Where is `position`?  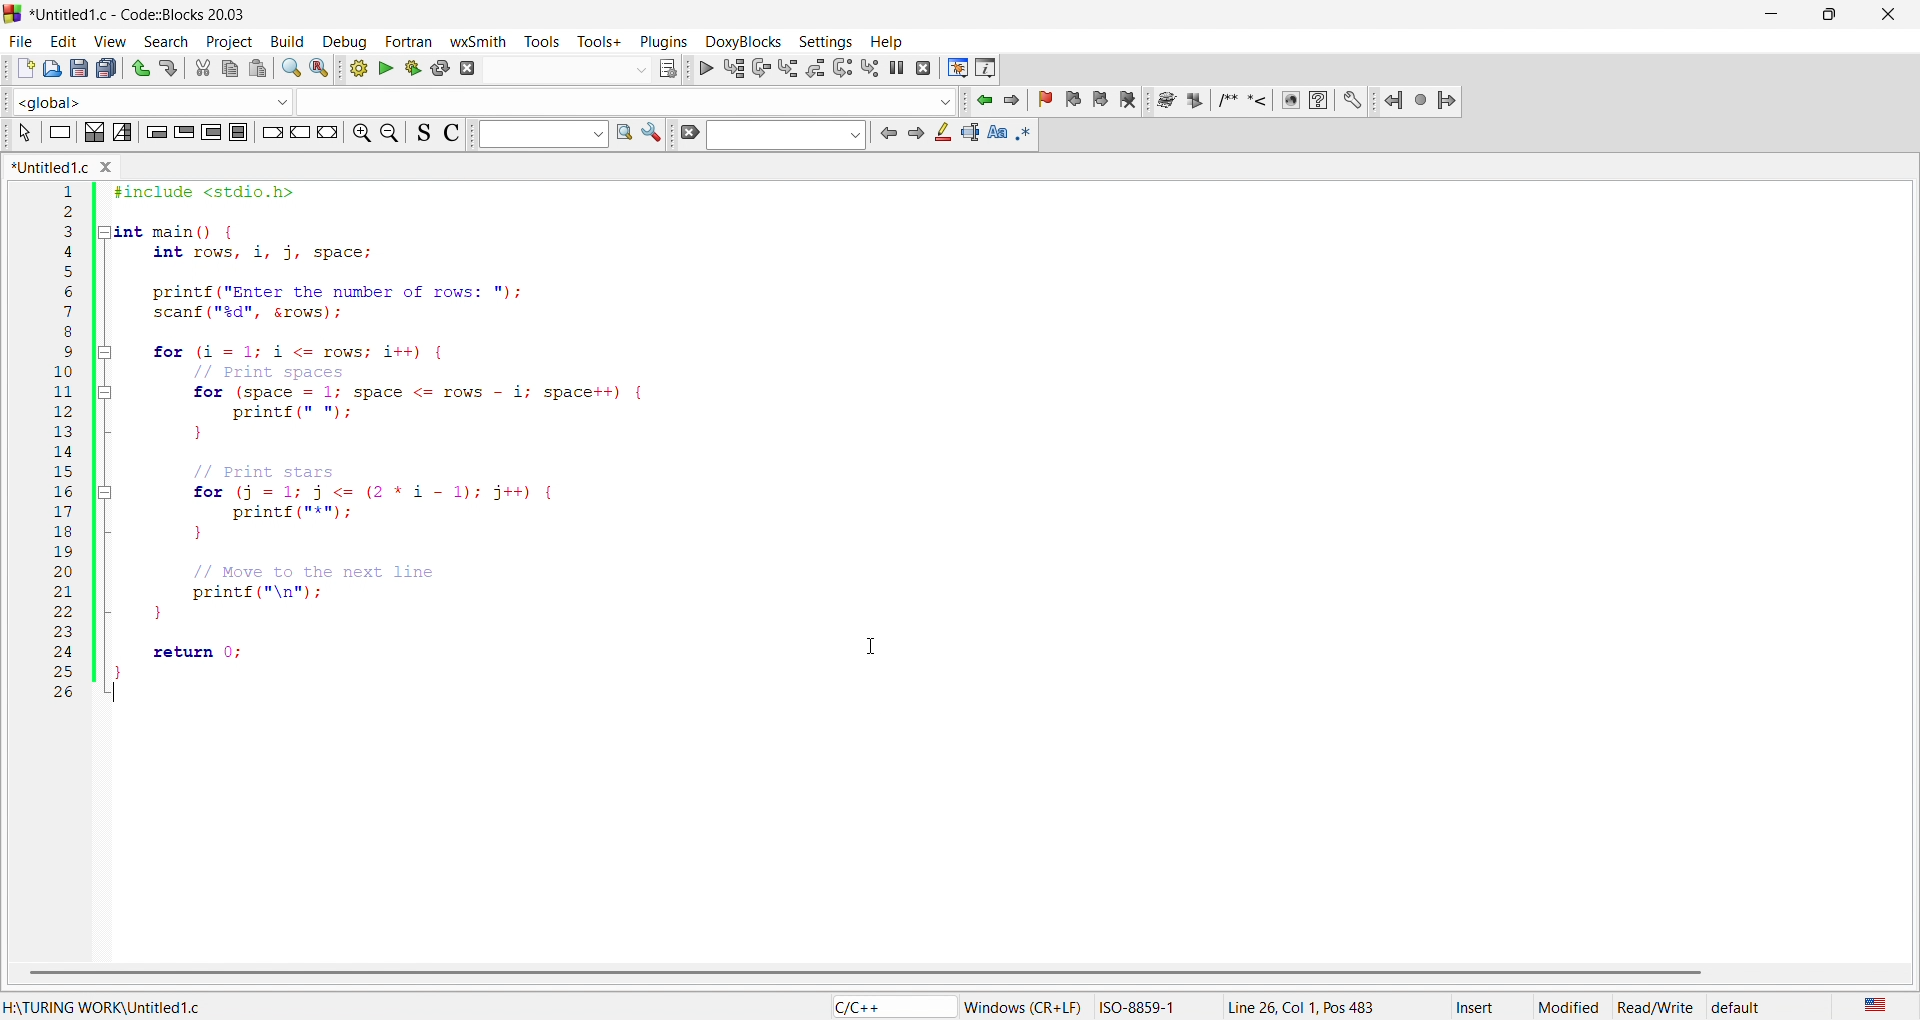 position is located at coordinates (1320, 1005).